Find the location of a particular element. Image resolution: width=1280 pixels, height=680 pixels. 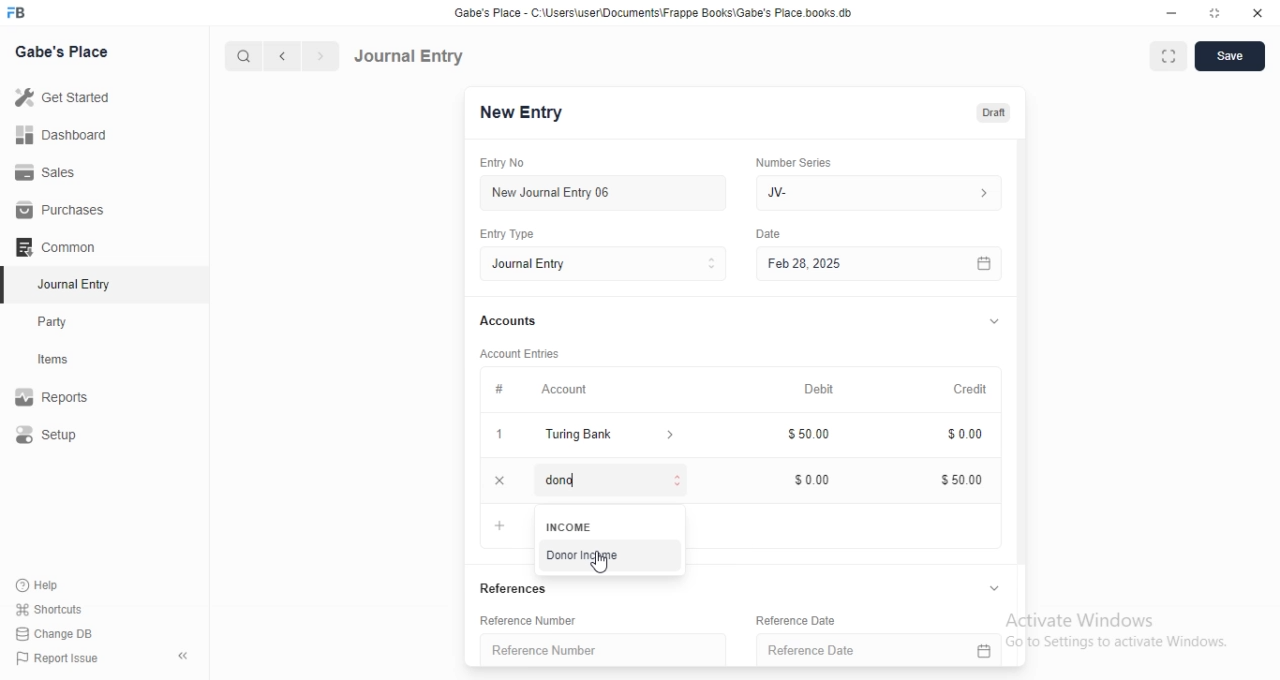

close is located at coordinates (1258, 14).